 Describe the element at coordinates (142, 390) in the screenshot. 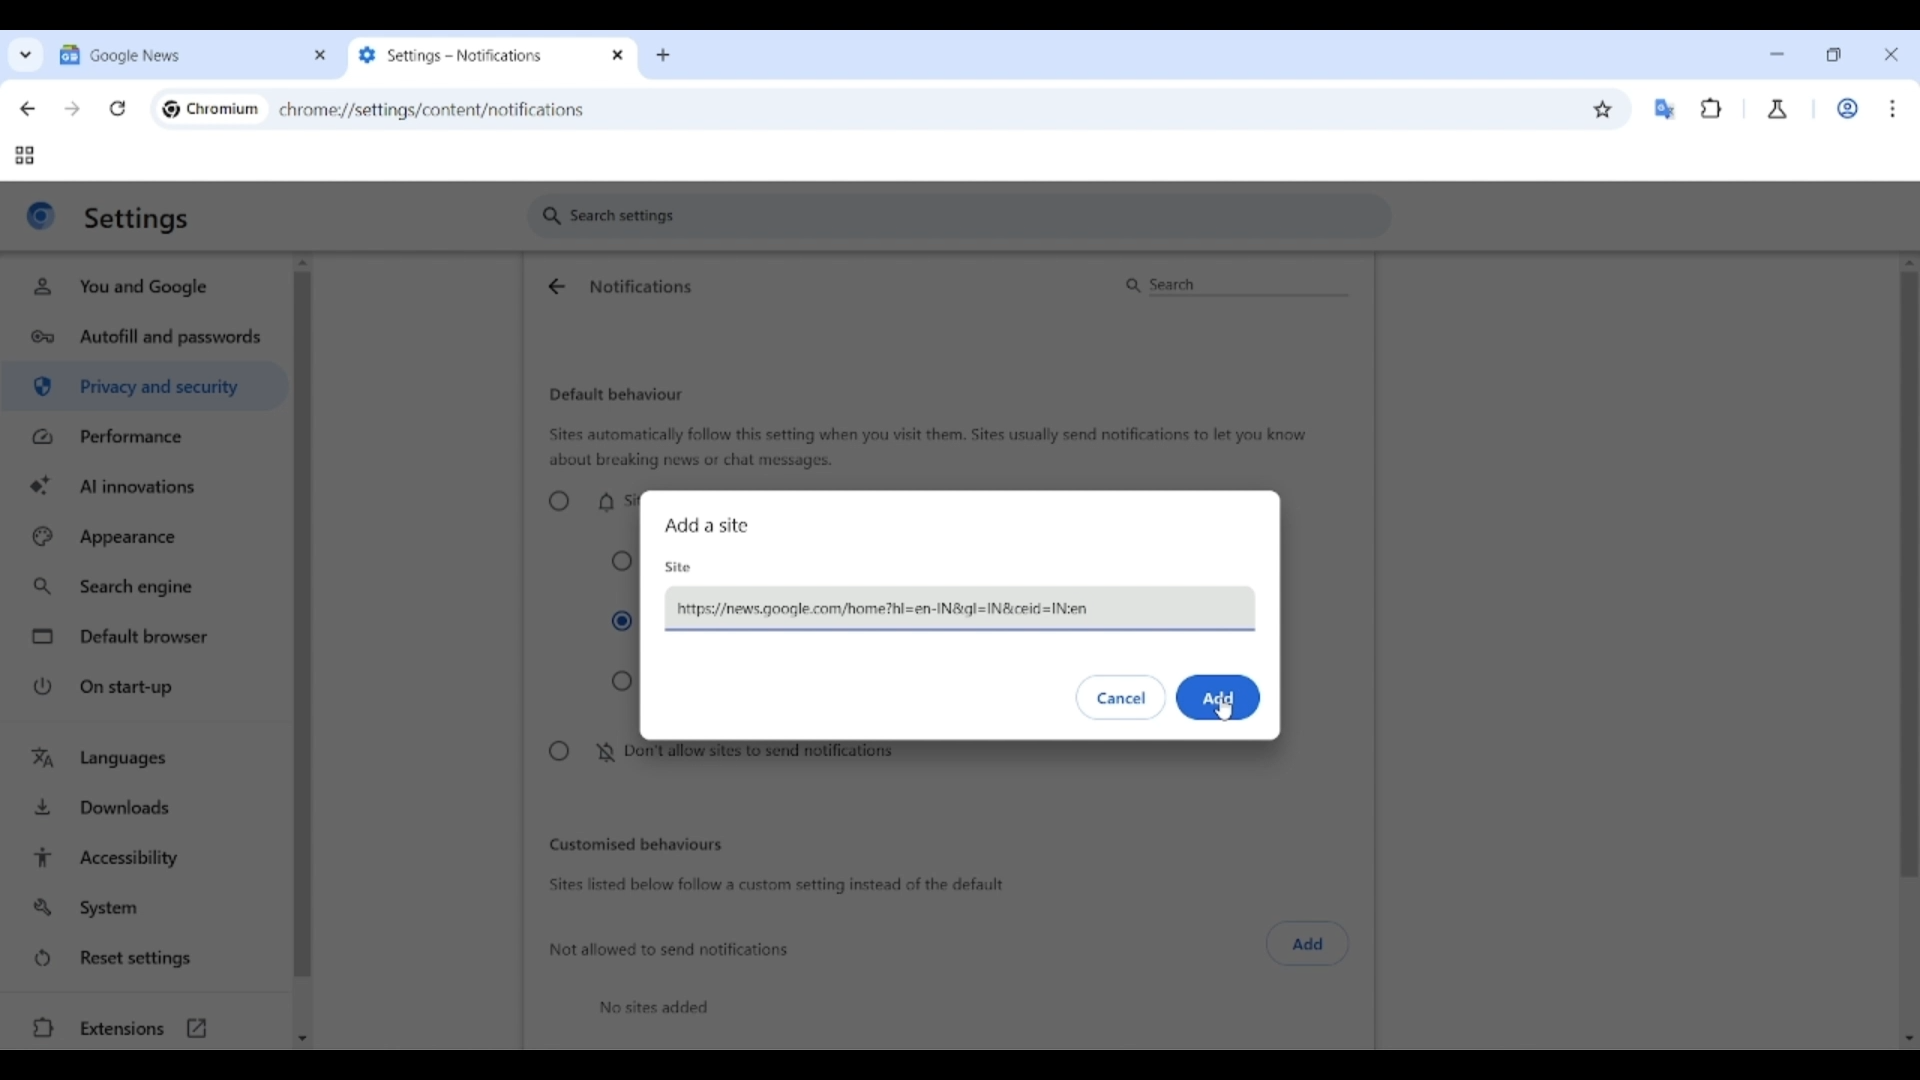

I see `Privacy and security highlighted` at that location.